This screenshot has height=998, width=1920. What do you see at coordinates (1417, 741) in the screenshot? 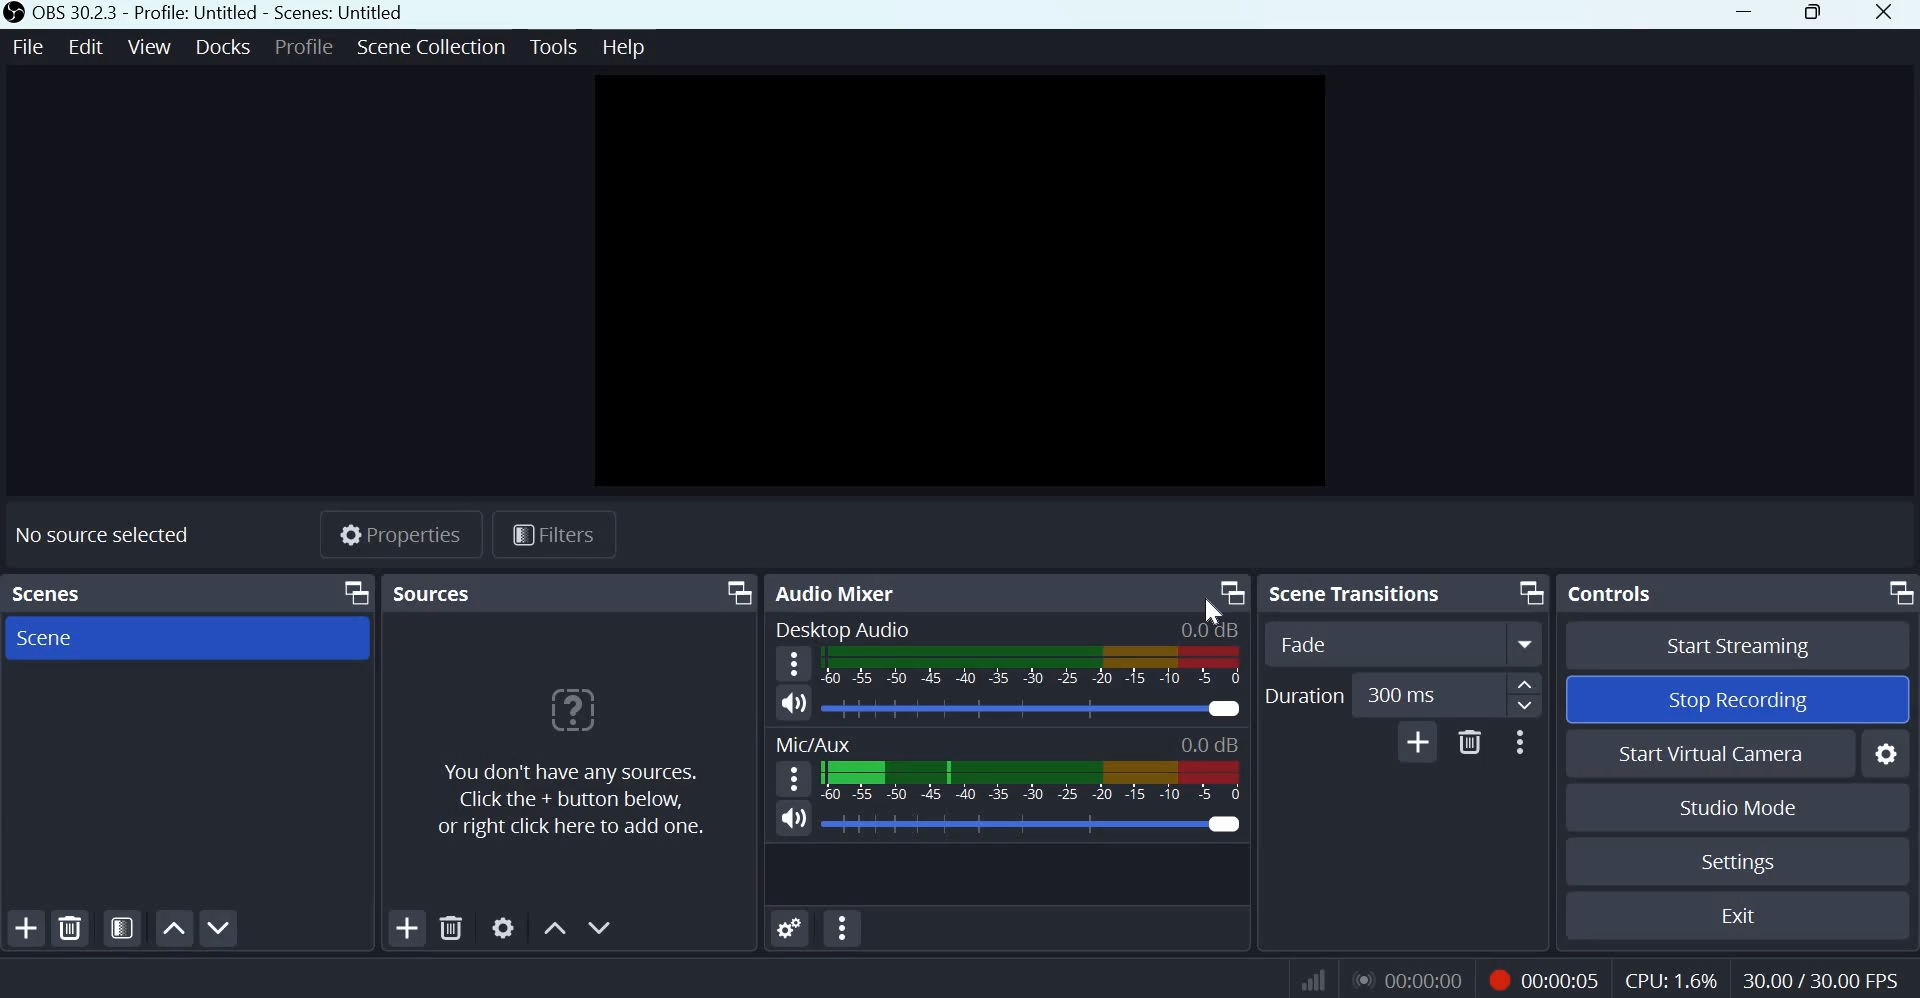
I see `Add Transition` at bounding box center [1417, 741].